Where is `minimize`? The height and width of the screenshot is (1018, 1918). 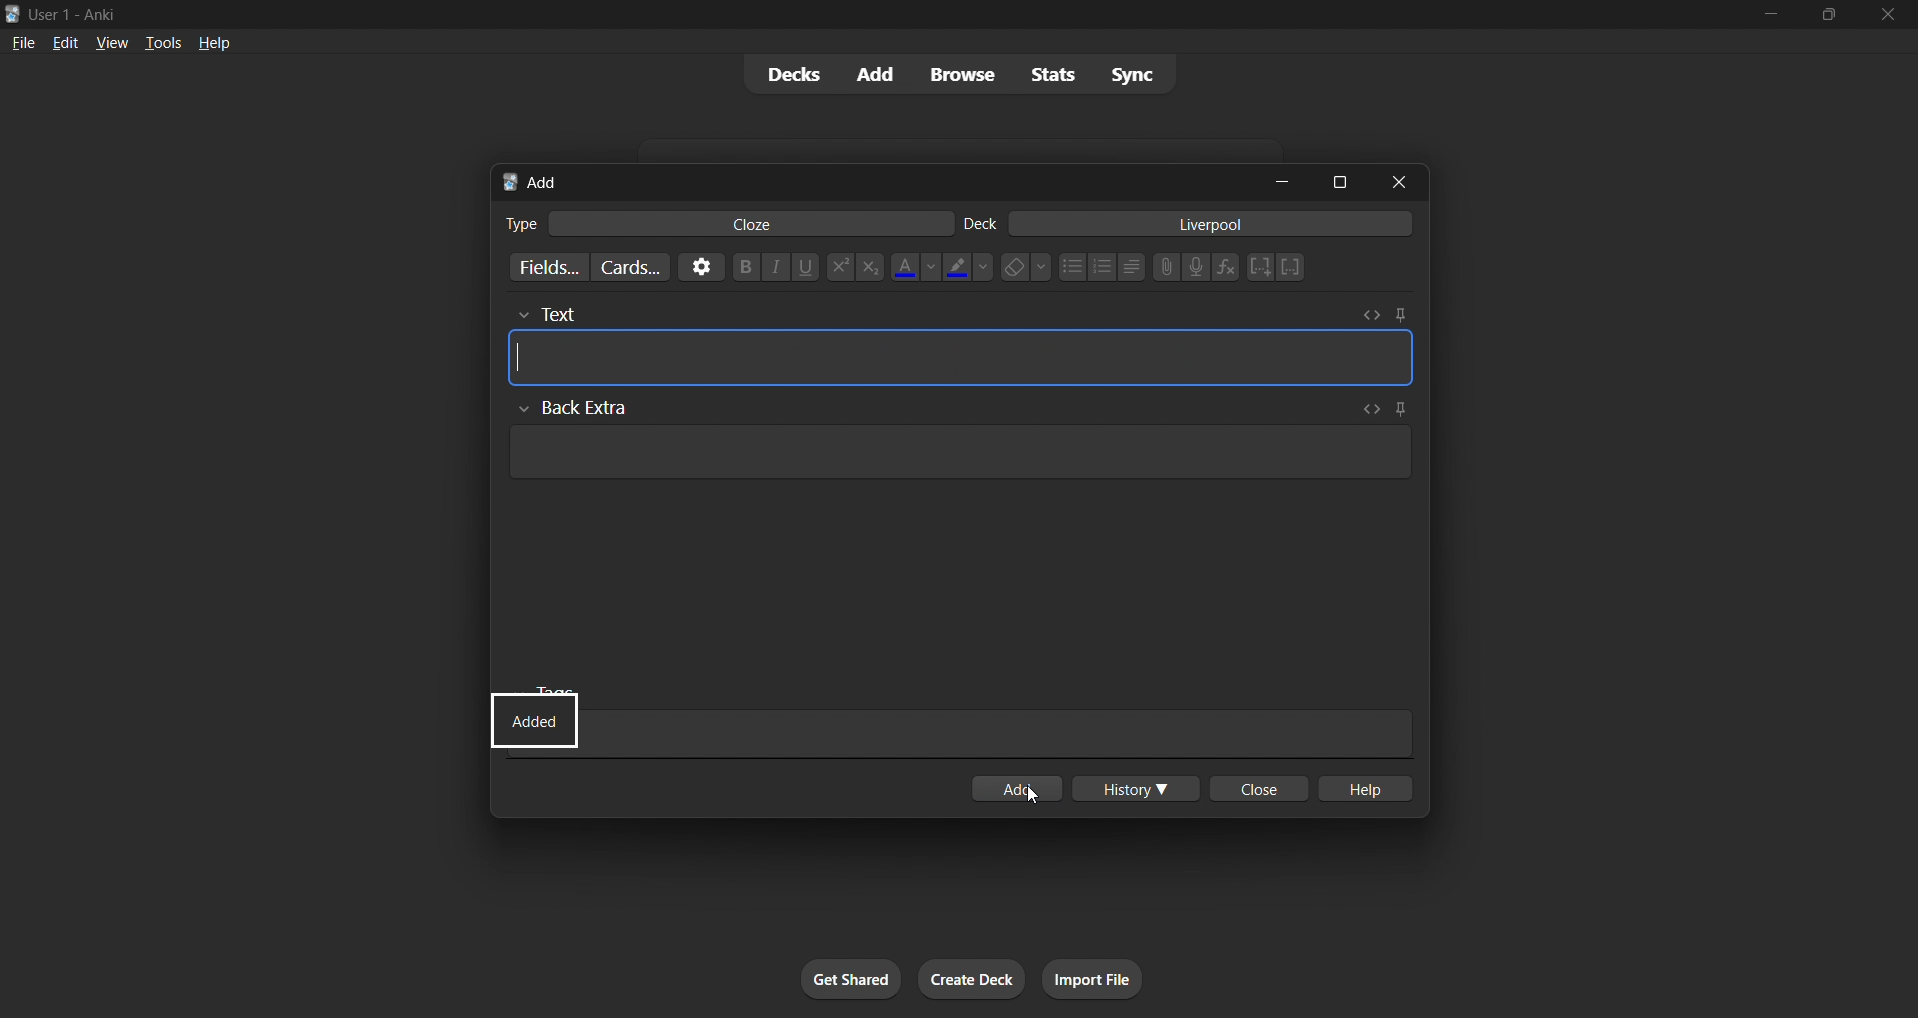 minimize is located at coordinates (1271, 180).